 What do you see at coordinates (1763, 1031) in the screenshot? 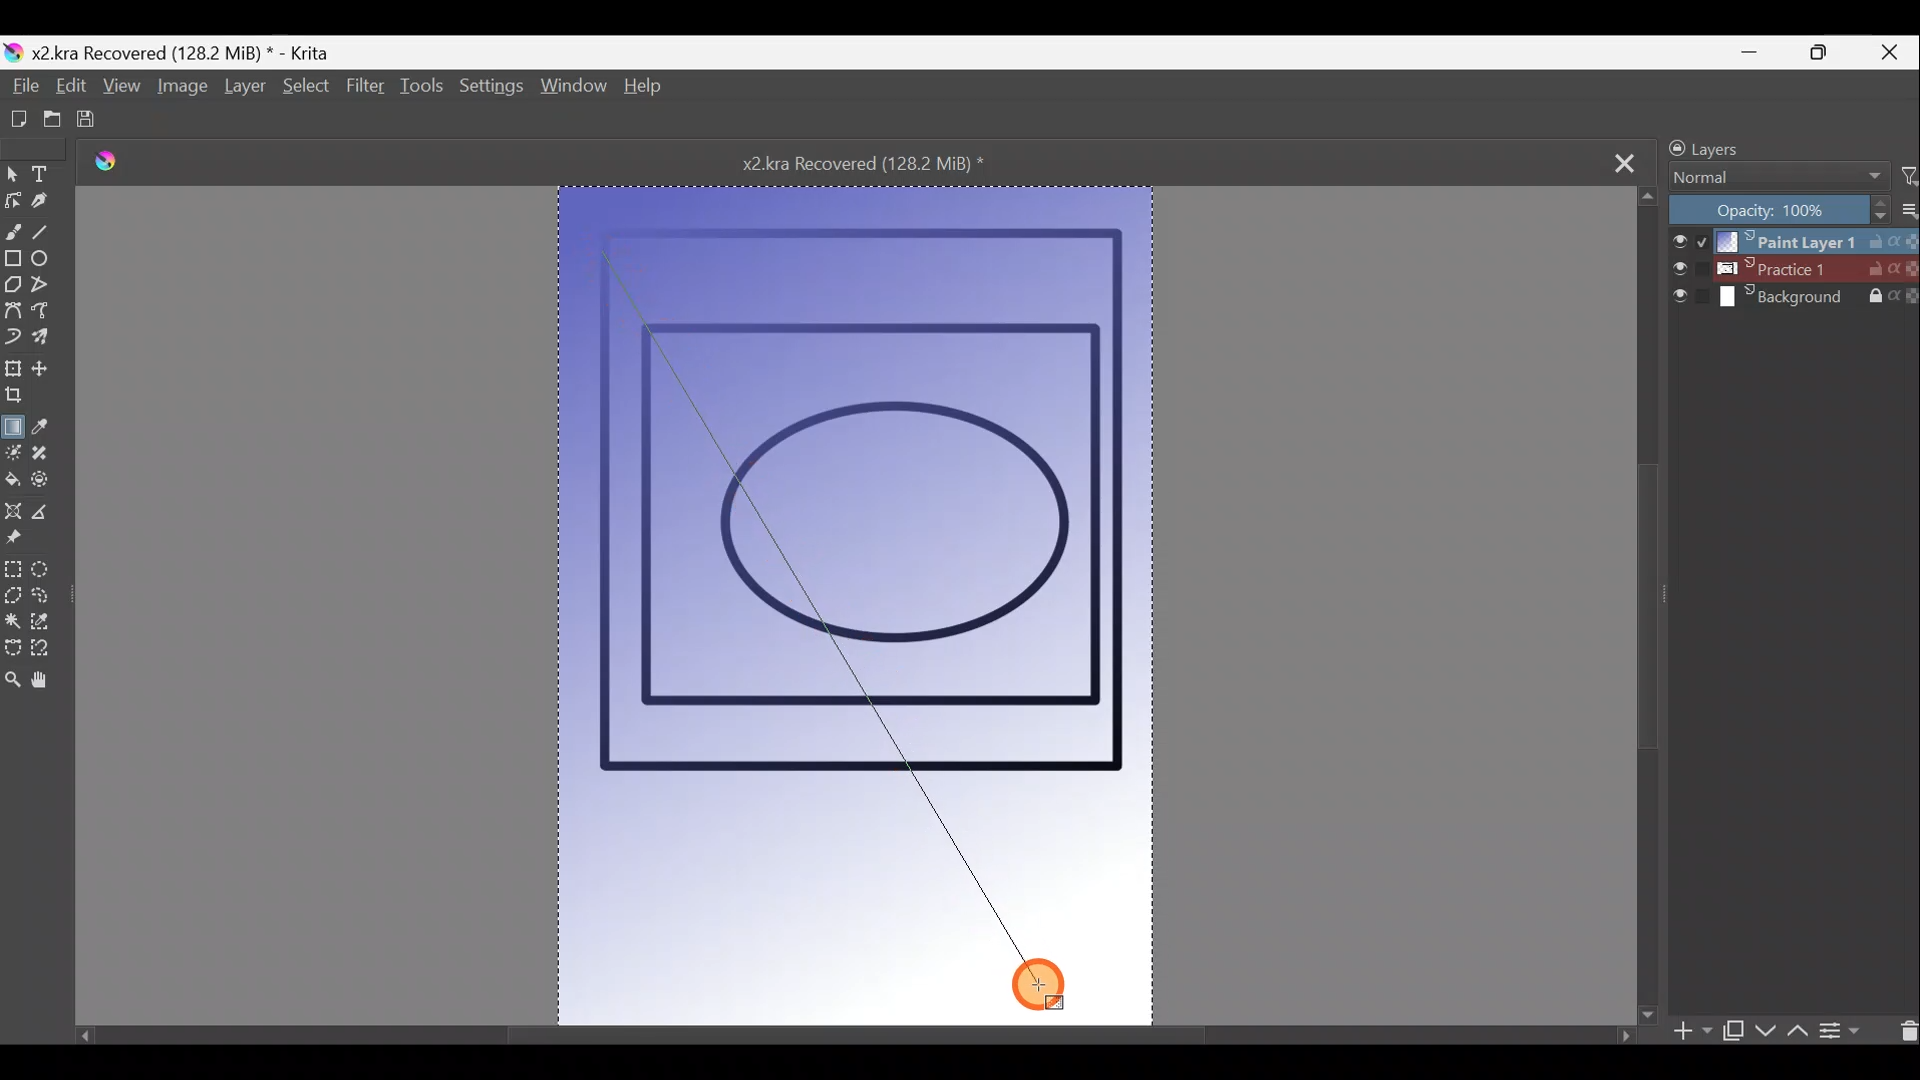
I see `Move layer/mask down` at bounding box center [1763, 1031].